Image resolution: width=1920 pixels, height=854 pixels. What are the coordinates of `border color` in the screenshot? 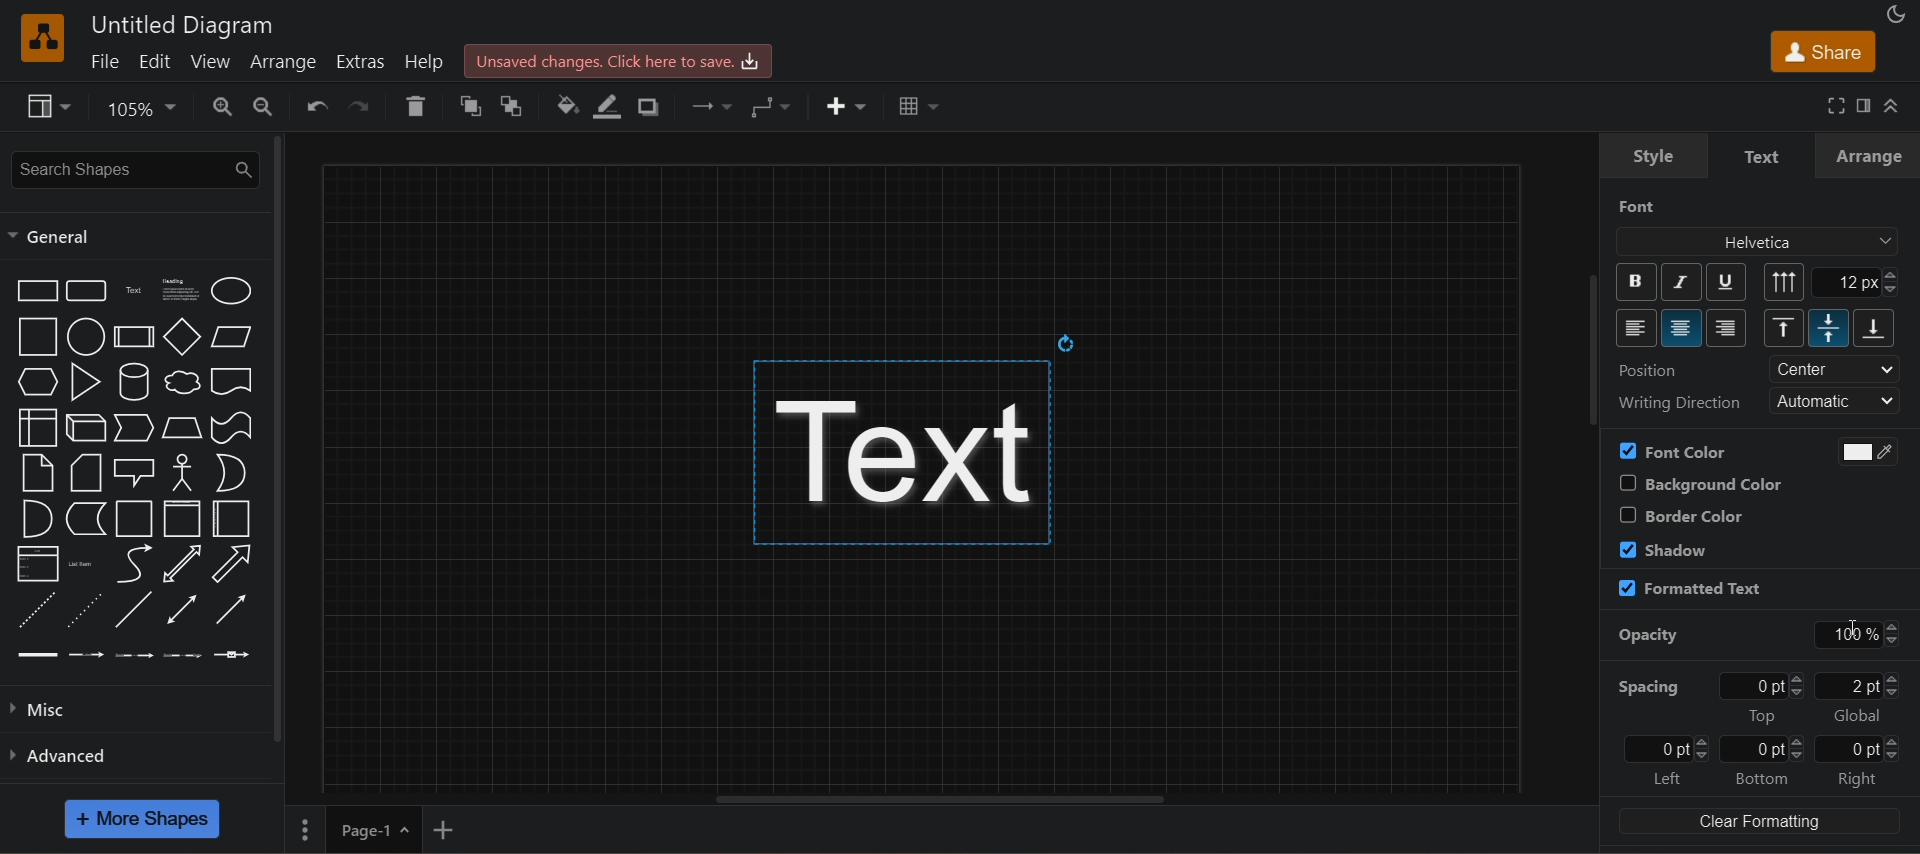 It's located at (1680, 515).